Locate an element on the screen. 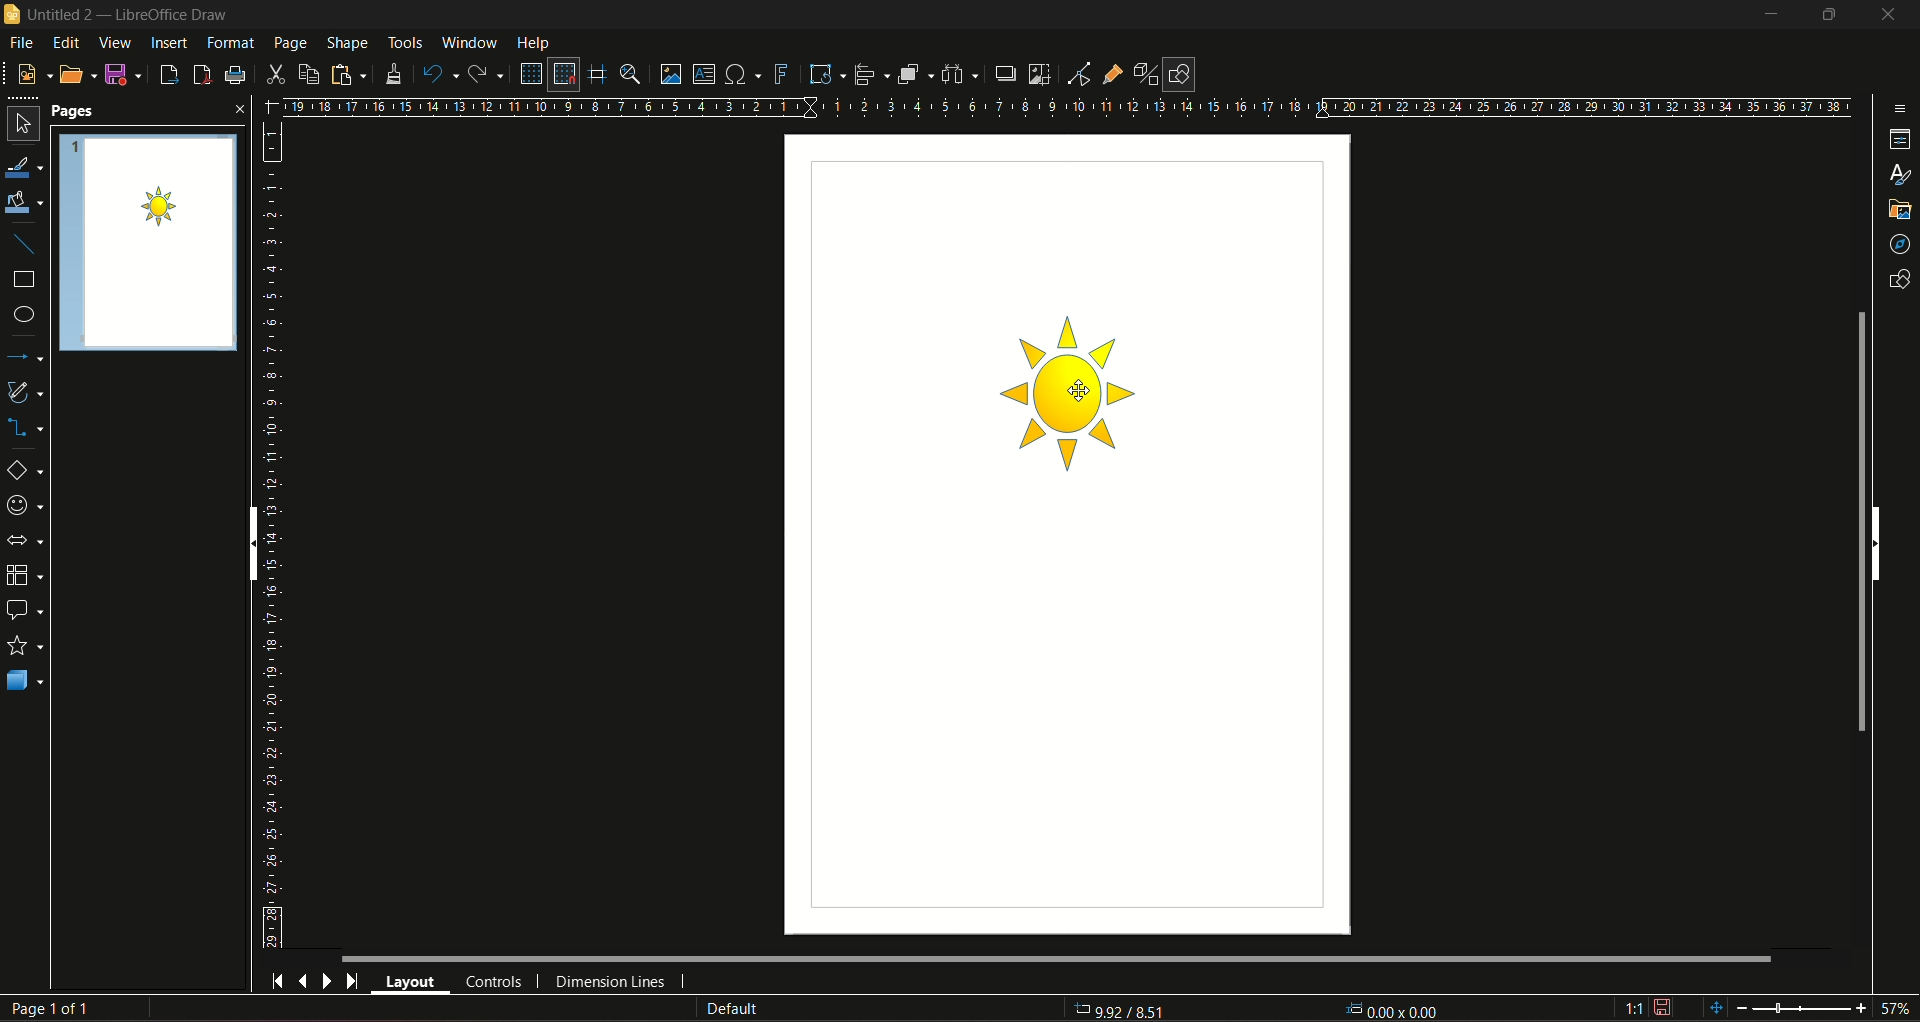 The image size is (1920, 1022). basic shapes is located at coordinates (23, 470).